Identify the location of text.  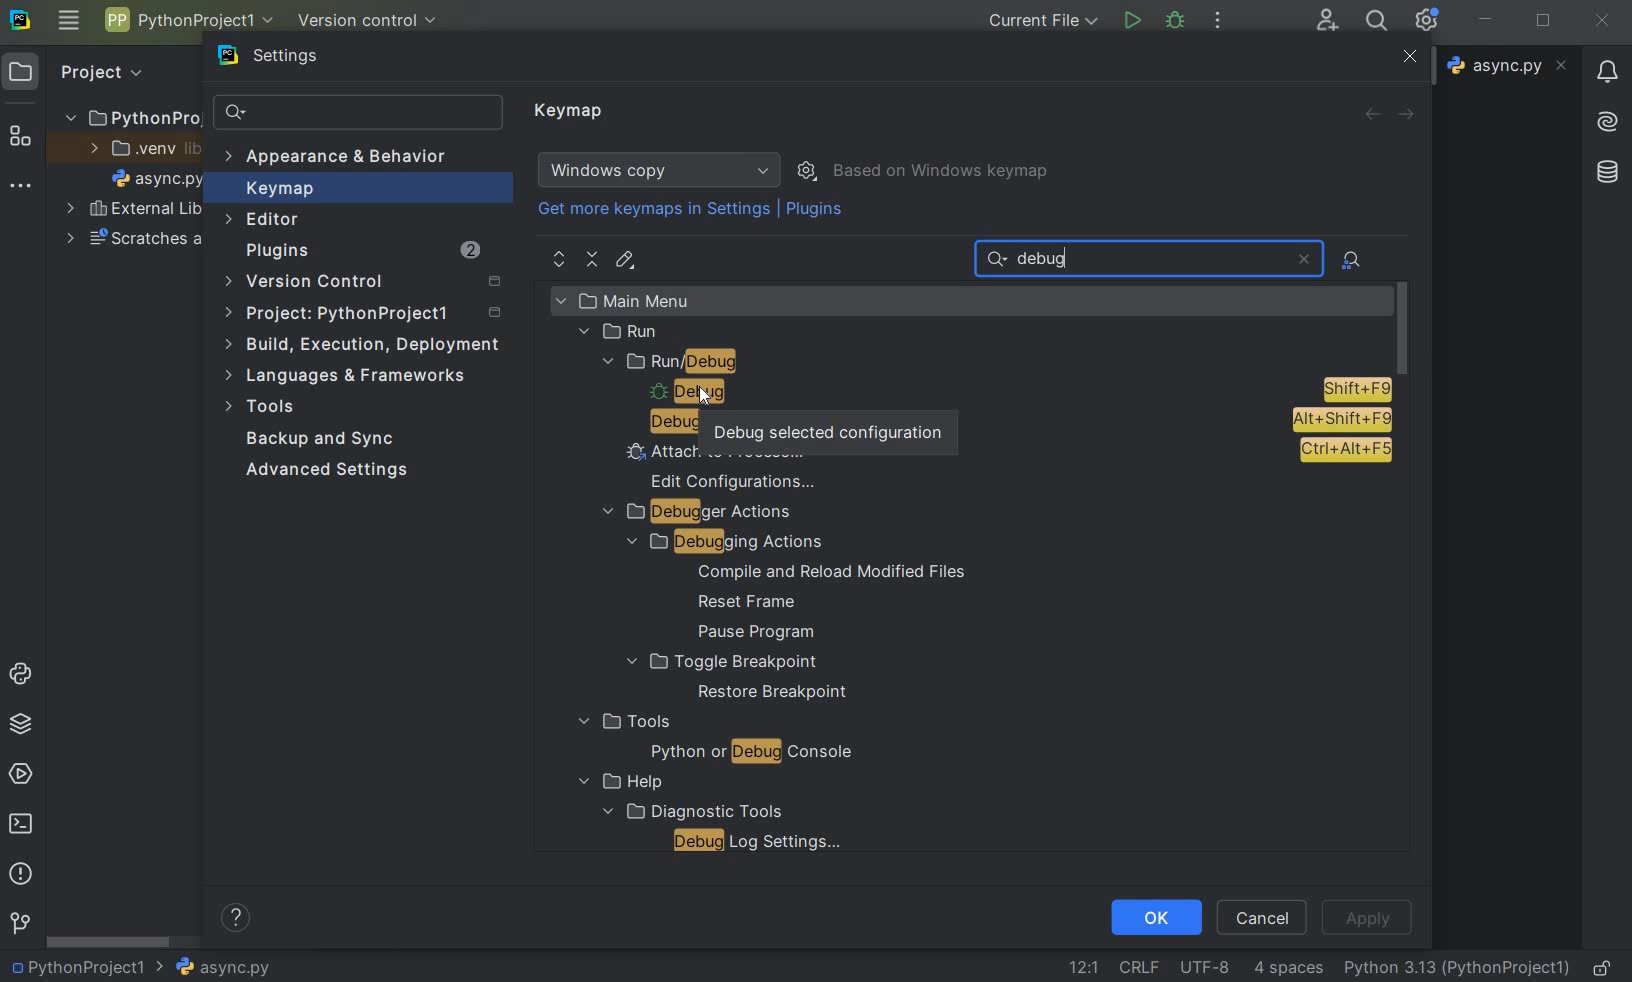
(1050, 260).